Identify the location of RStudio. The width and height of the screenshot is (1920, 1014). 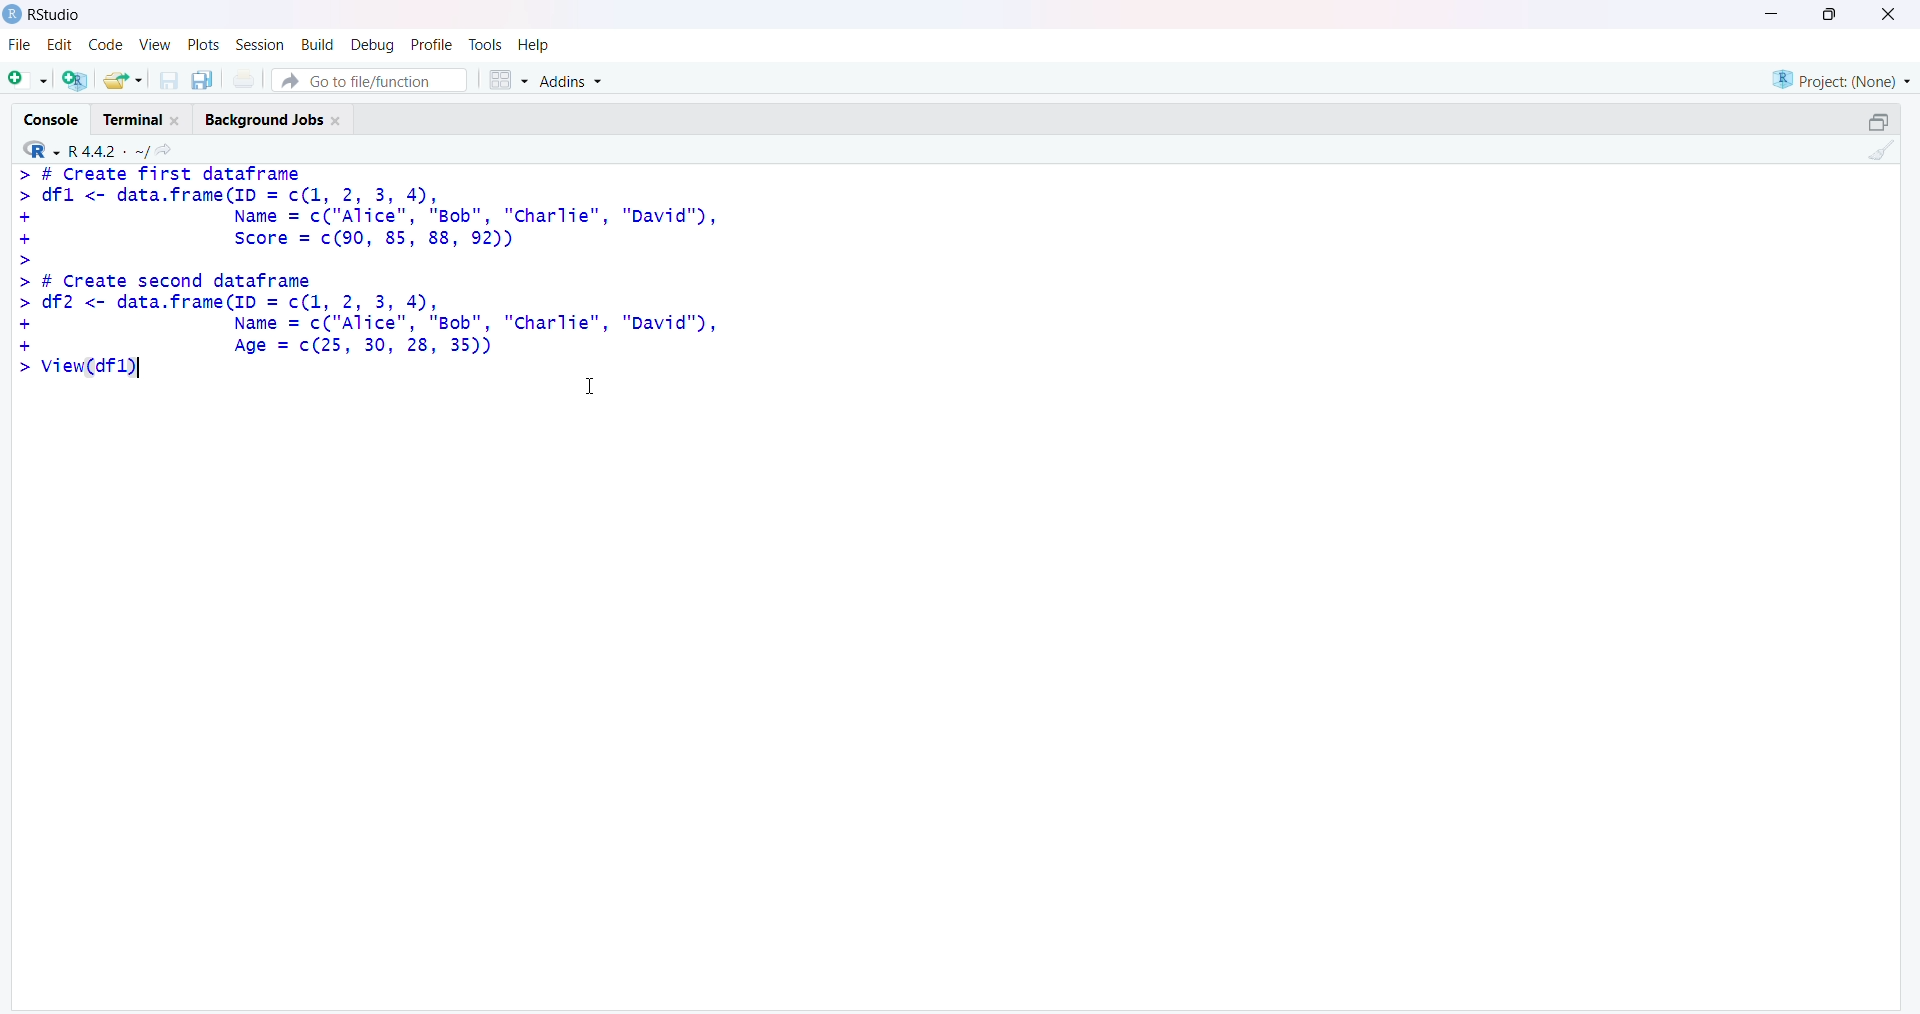
(57, 15).